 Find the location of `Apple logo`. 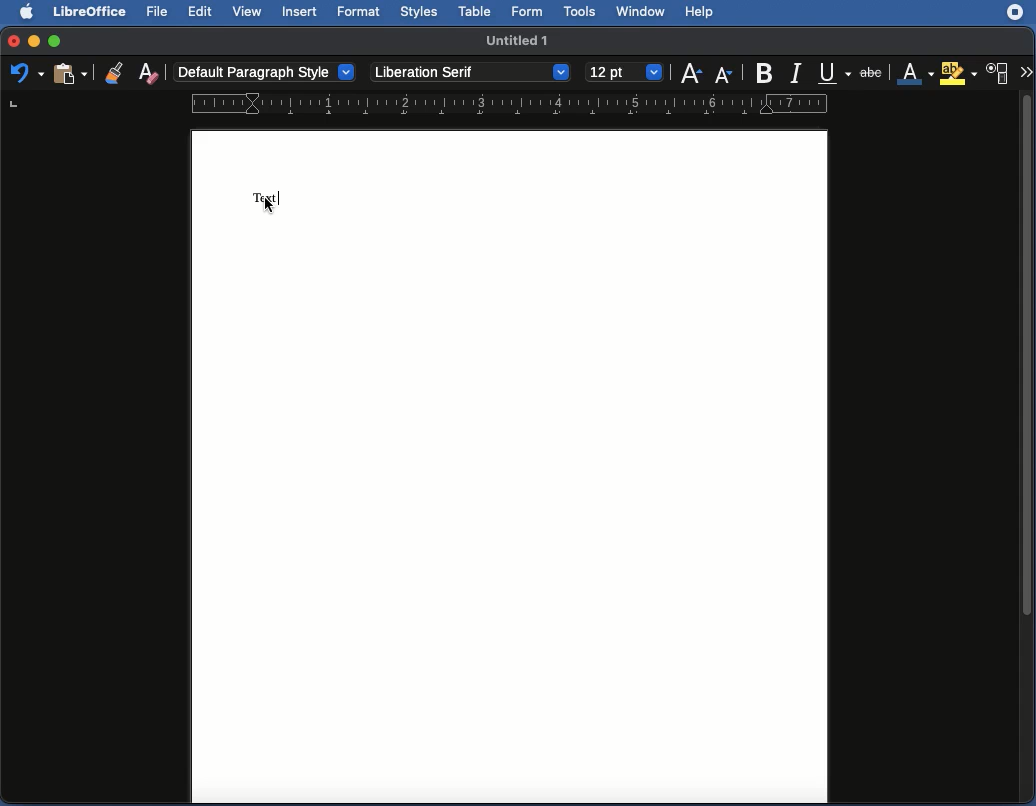

Apple logo is located at coordinates (32, 13).